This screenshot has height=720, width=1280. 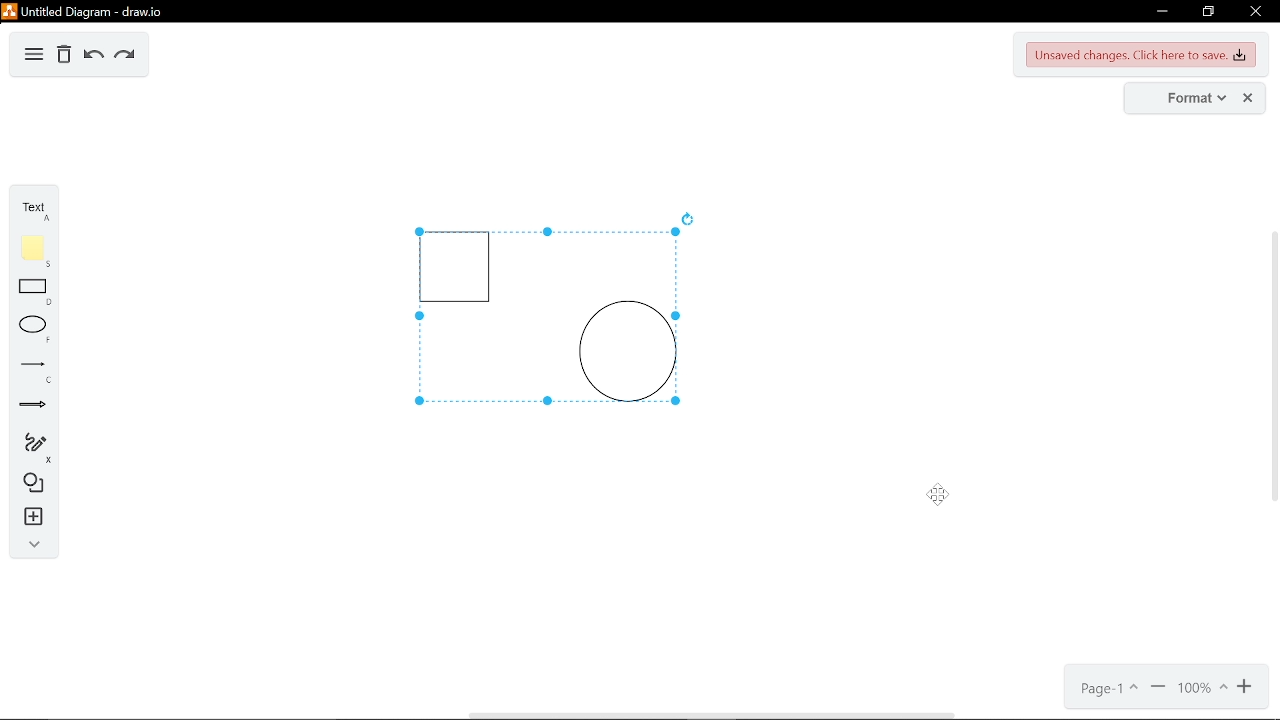 I want to click on redo, so click(x=124, y=55).